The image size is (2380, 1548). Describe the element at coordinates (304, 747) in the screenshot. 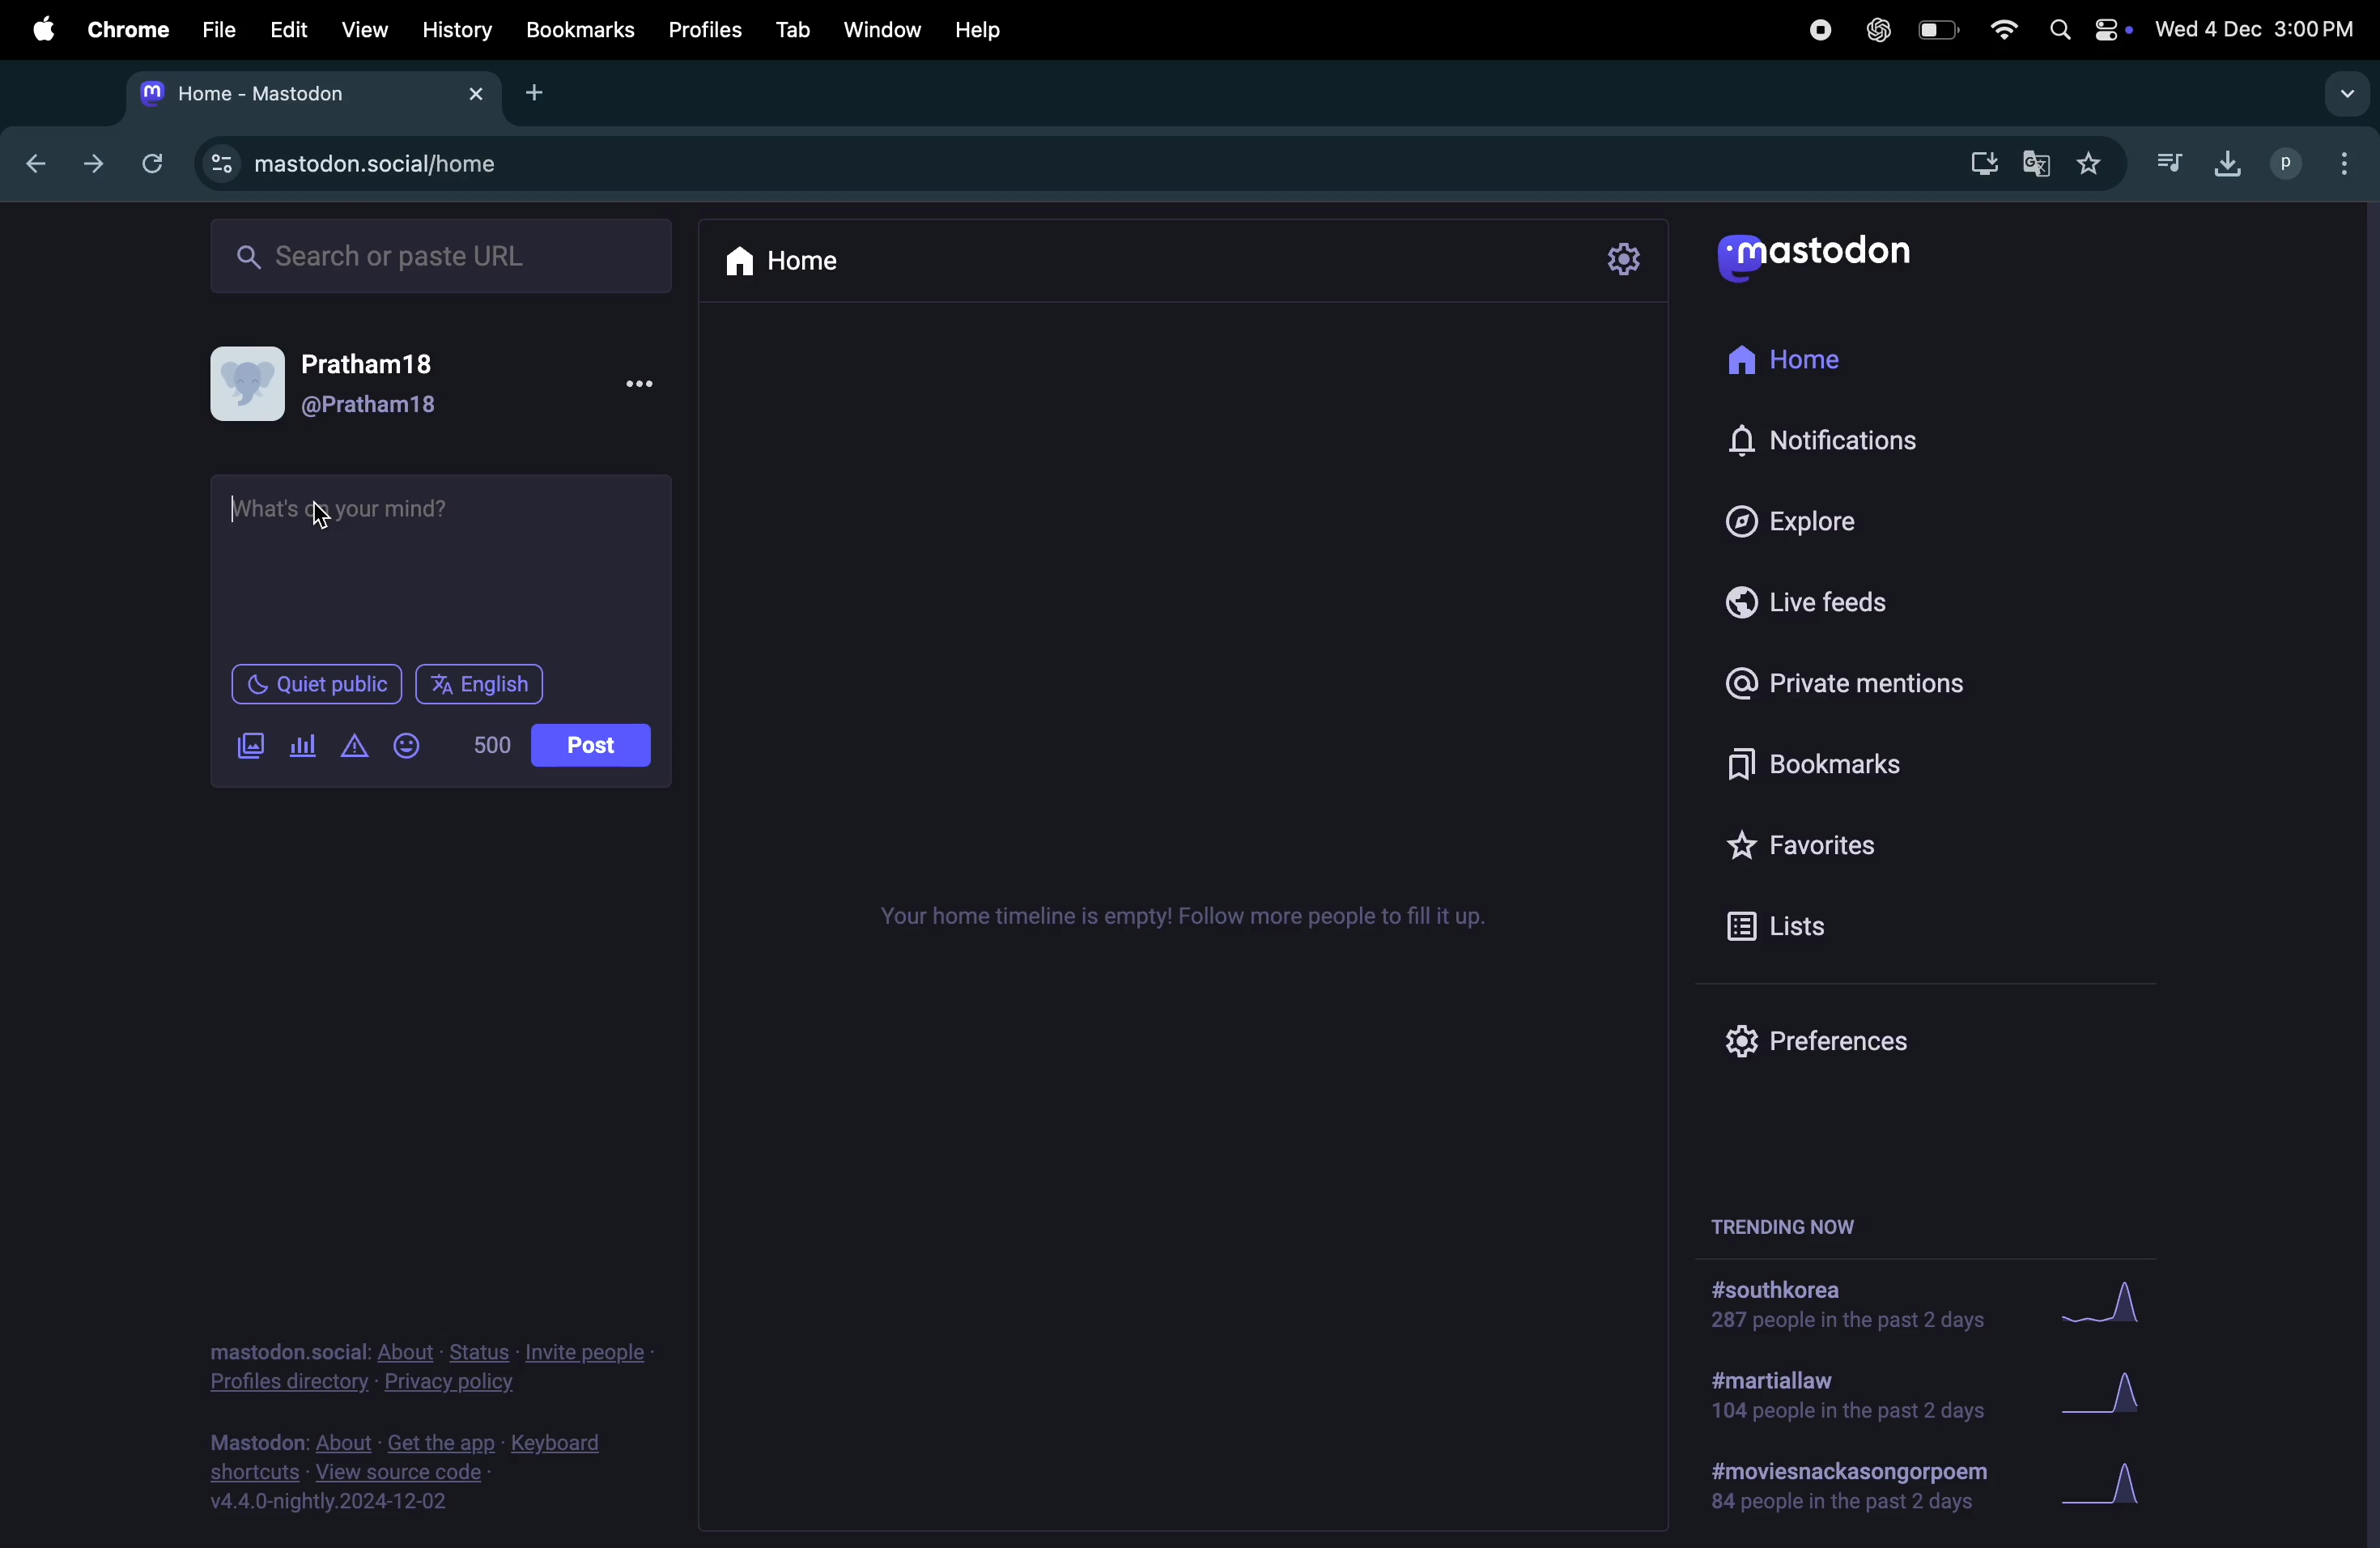

I see `poll` at that location.